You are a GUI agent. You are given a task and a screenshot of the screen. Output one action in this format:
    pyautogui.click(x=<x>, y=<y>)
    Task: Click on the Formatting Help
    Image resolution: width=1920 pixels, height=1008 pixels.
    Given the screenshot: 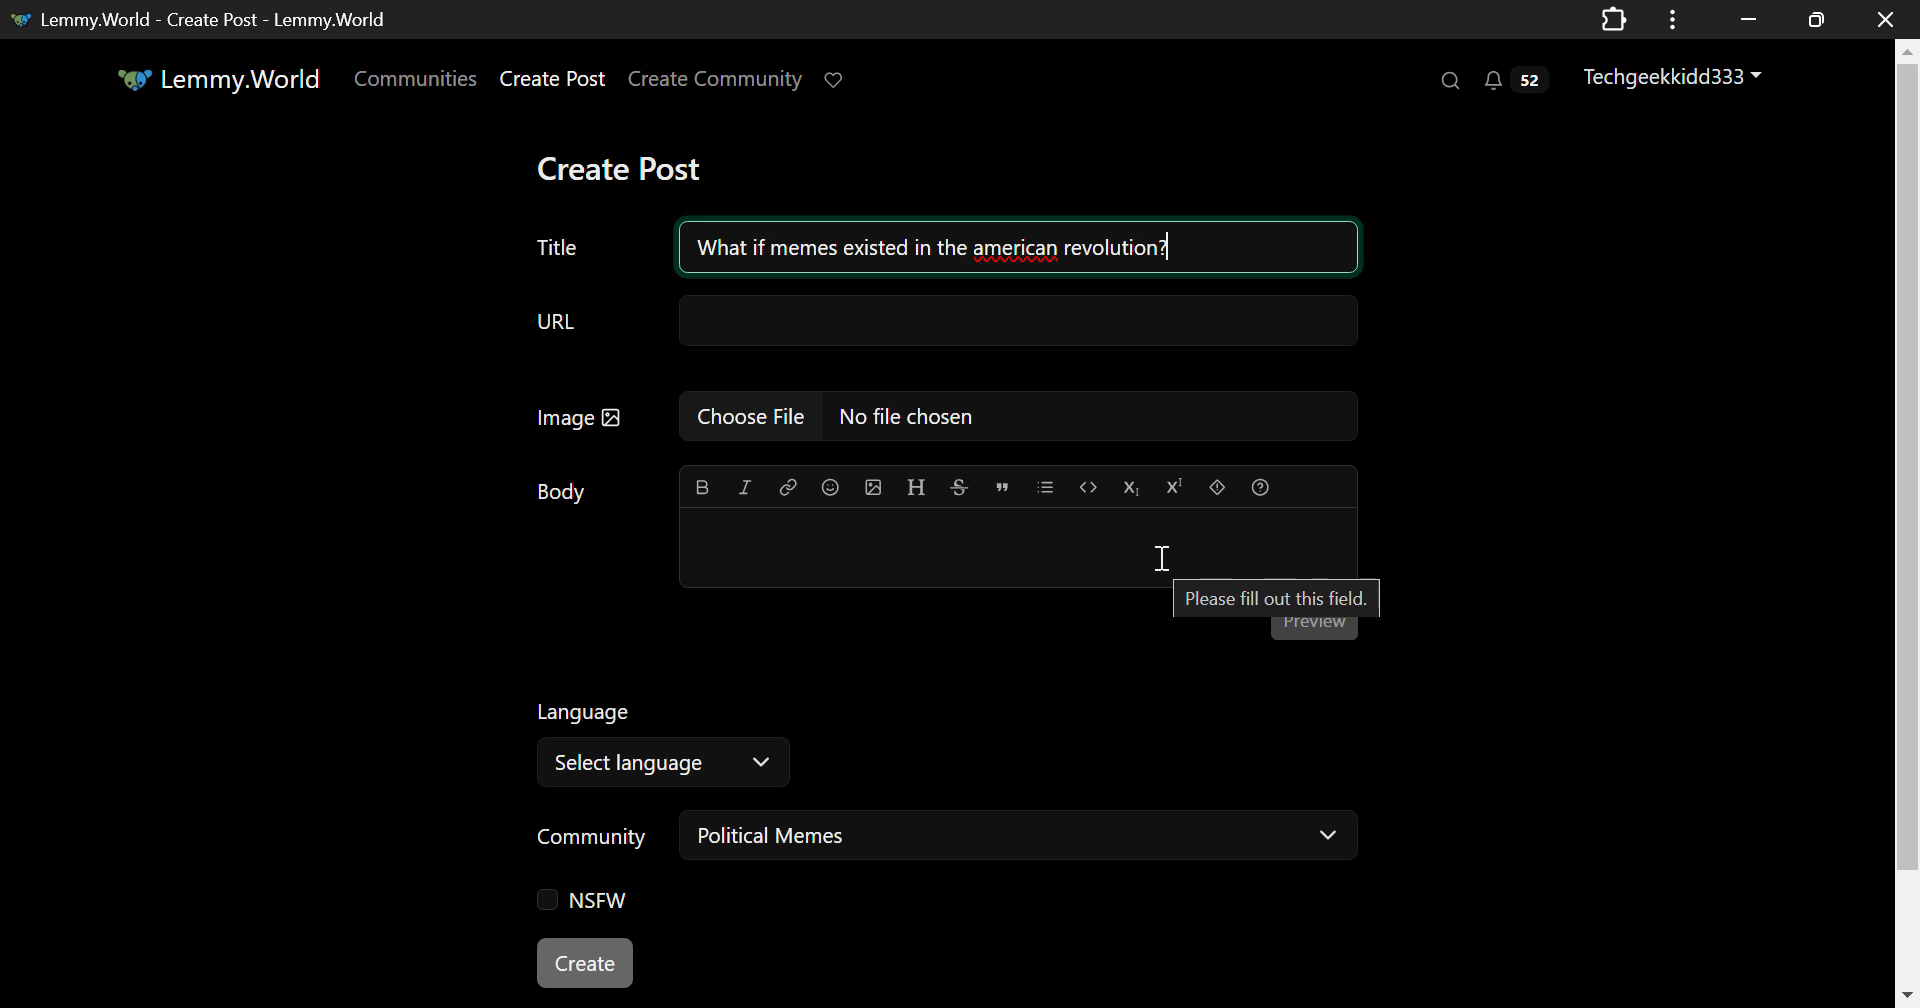 What is the action you would take?
    pyautogui.click(x=1259, y=487)
    